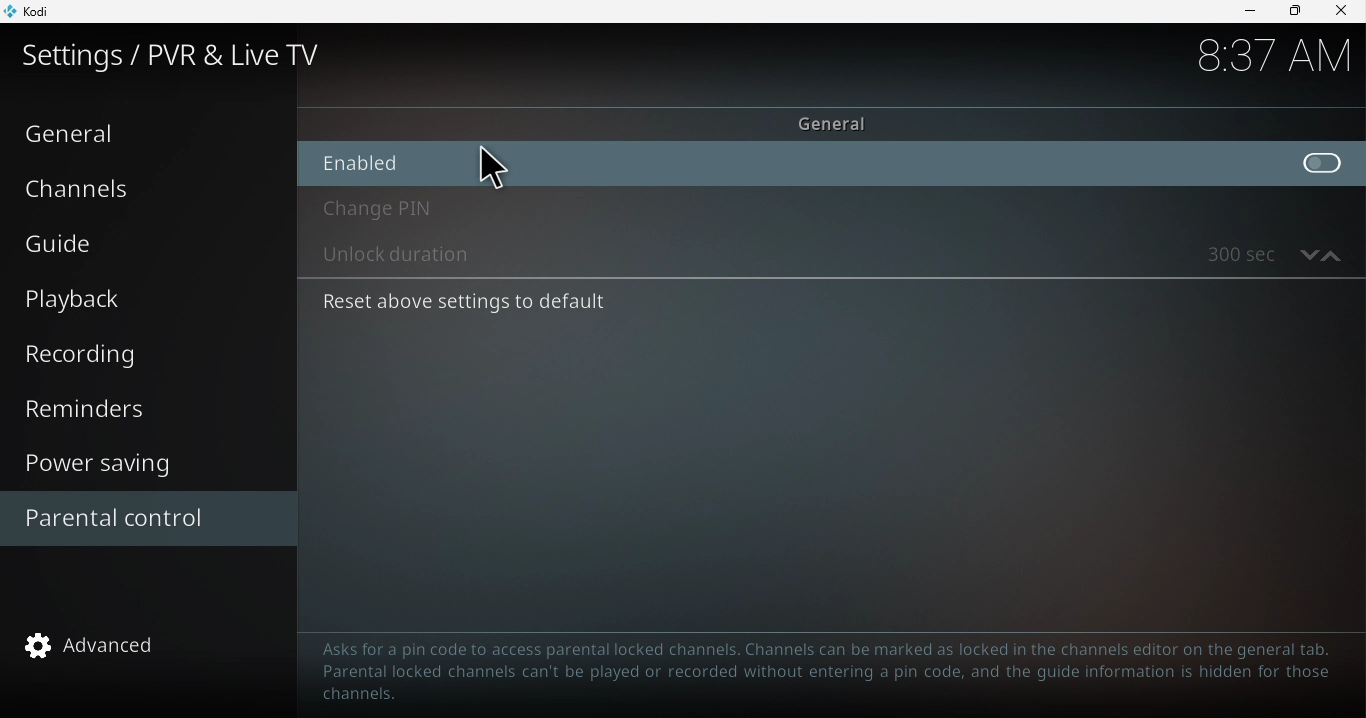 Image resolution: width=1366 pixels, height=718 pixels. I want to click on General, so click(145, 134).